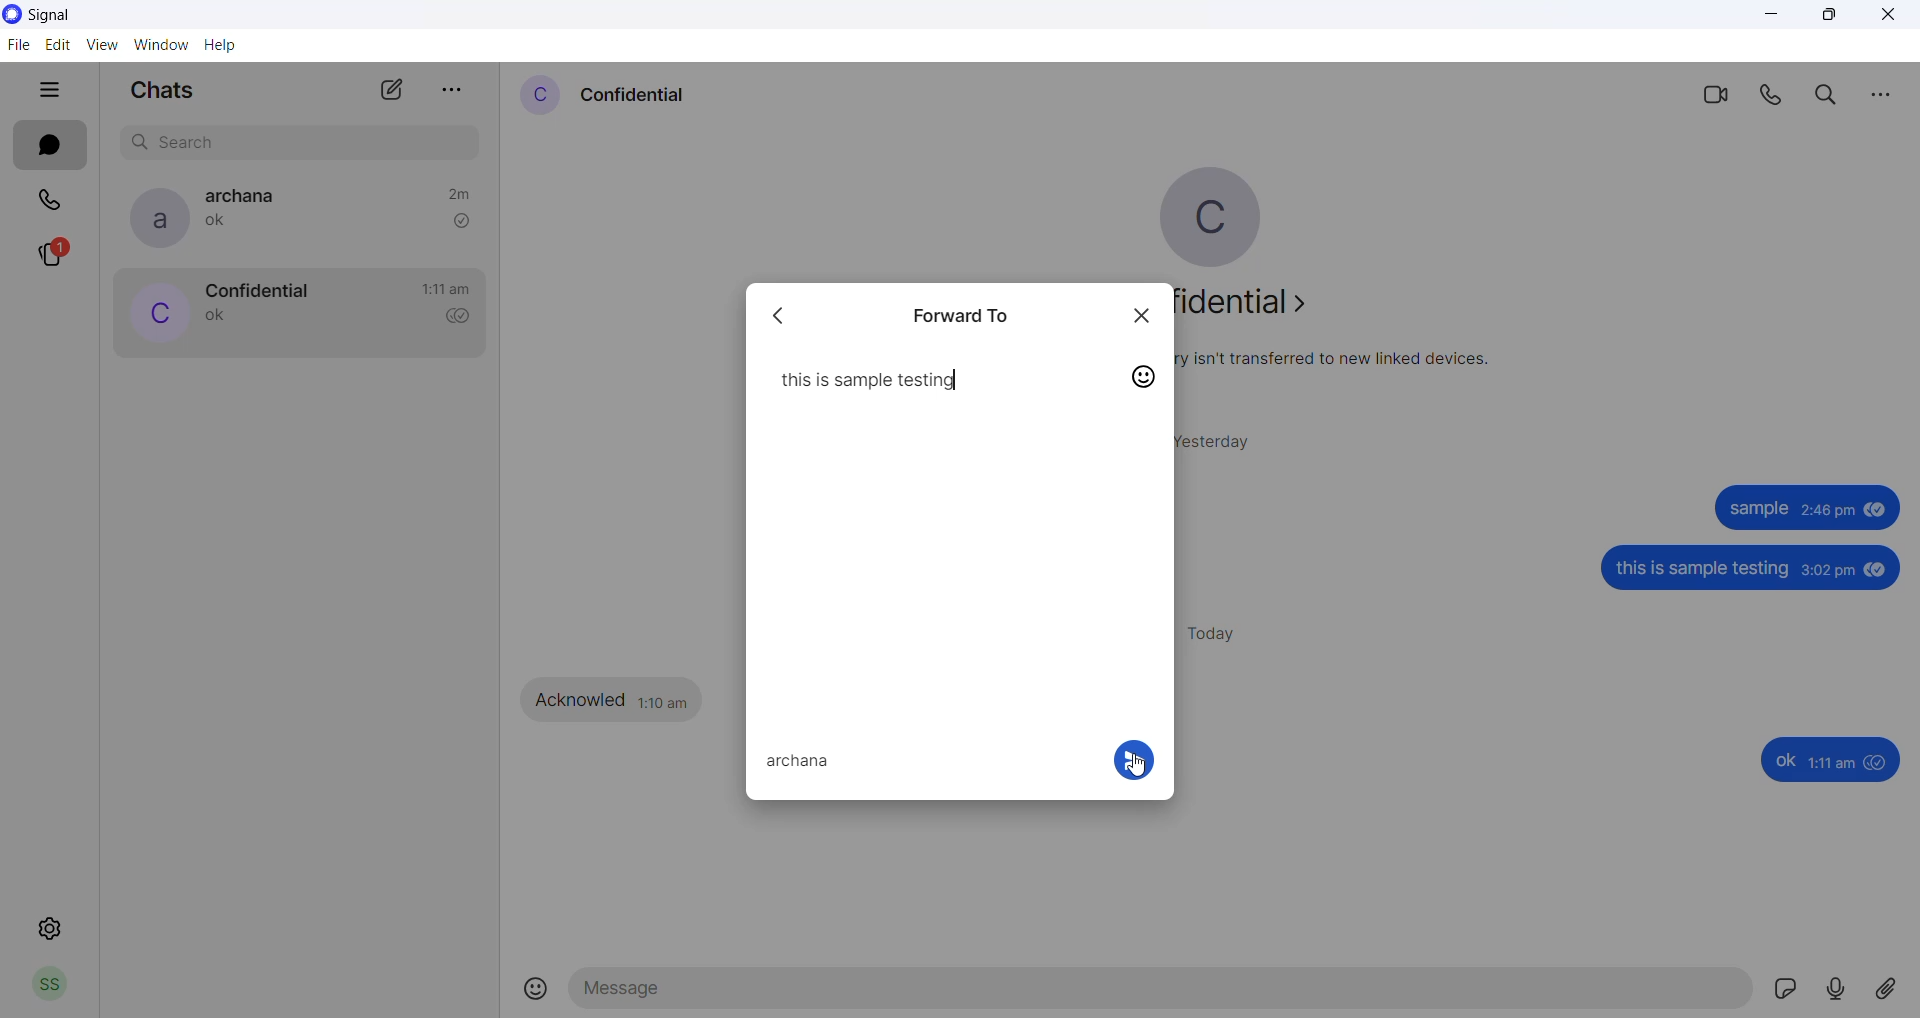 This screenshot has width=1920, height=1018. I want to click on security related text, so click(1346, 360).